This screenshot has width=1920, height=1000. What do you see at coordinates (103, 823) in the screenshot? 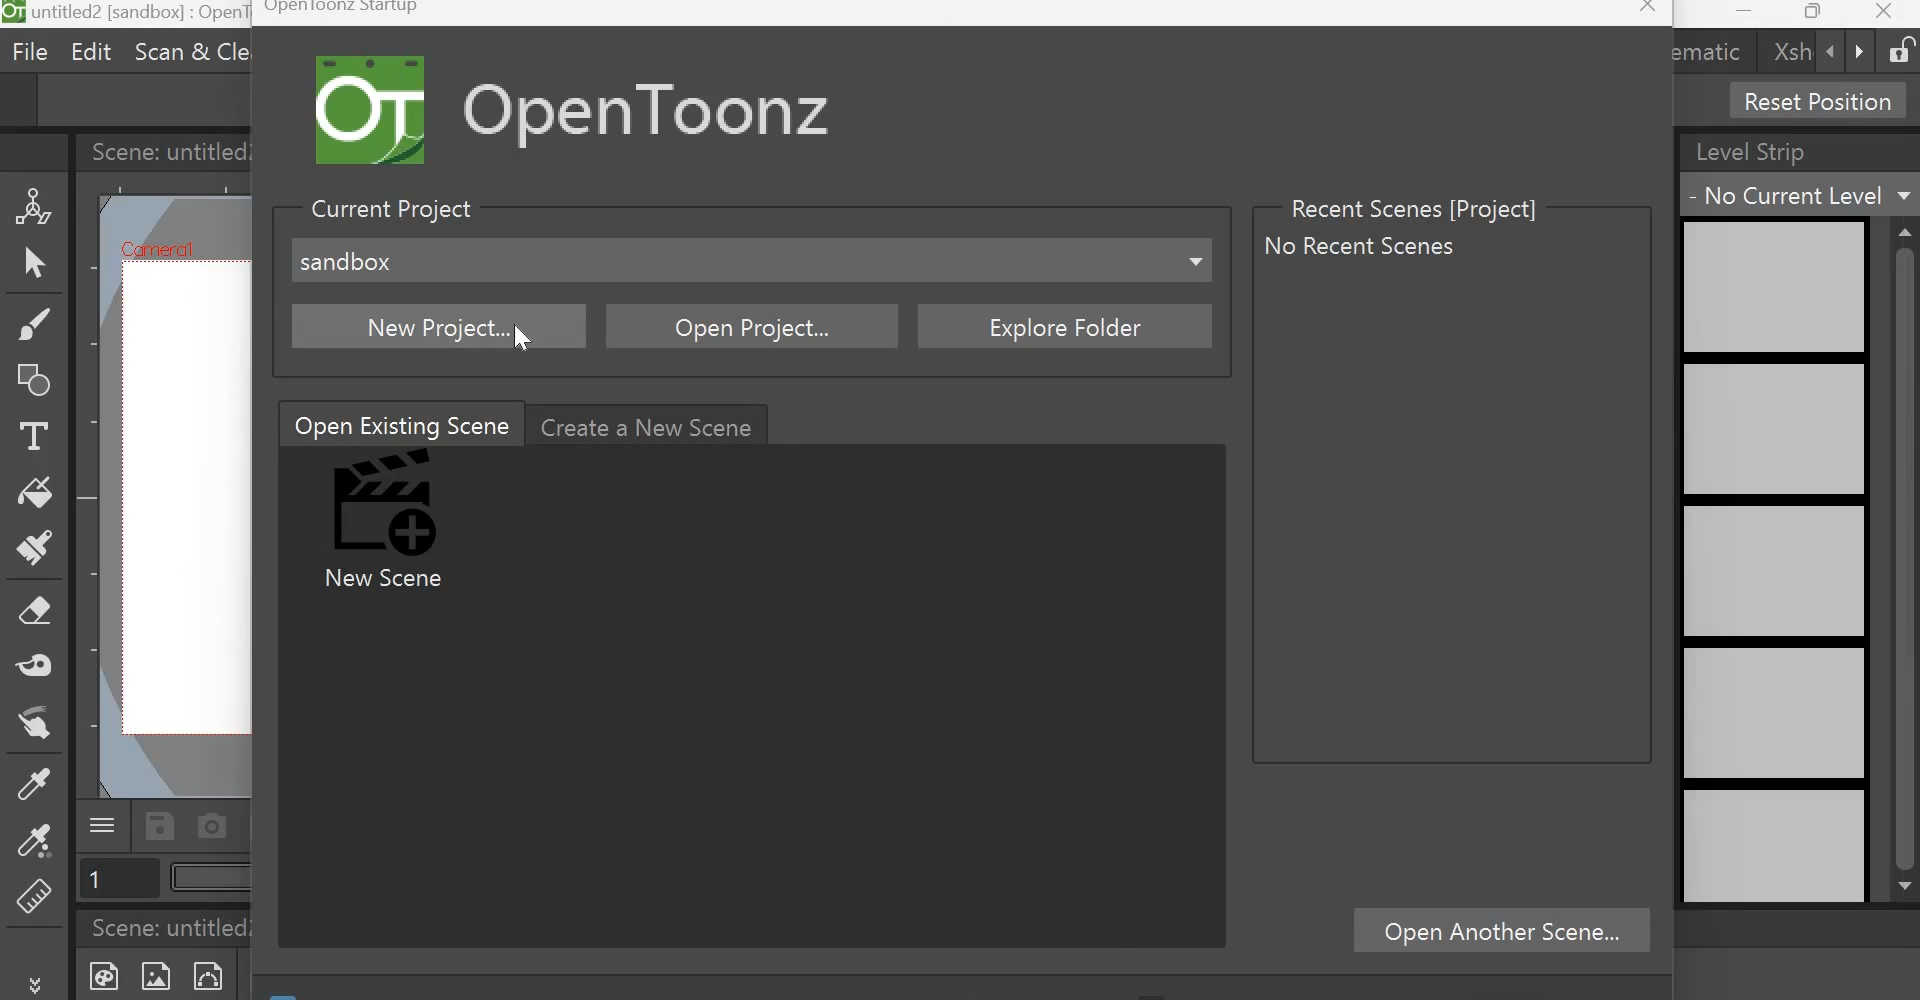
I see `Menu` at bounding box center [103, 823].